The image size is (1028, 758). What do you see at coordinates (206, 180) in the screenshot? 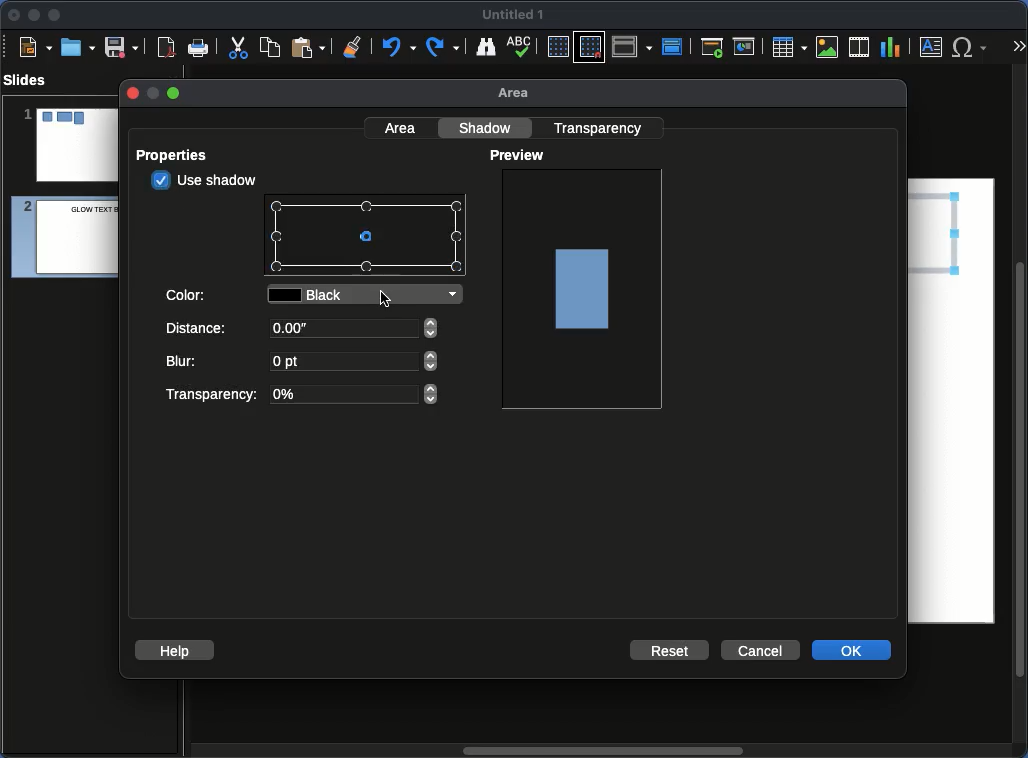
I see `checked Use shadow` at bounding box center [206, 180].